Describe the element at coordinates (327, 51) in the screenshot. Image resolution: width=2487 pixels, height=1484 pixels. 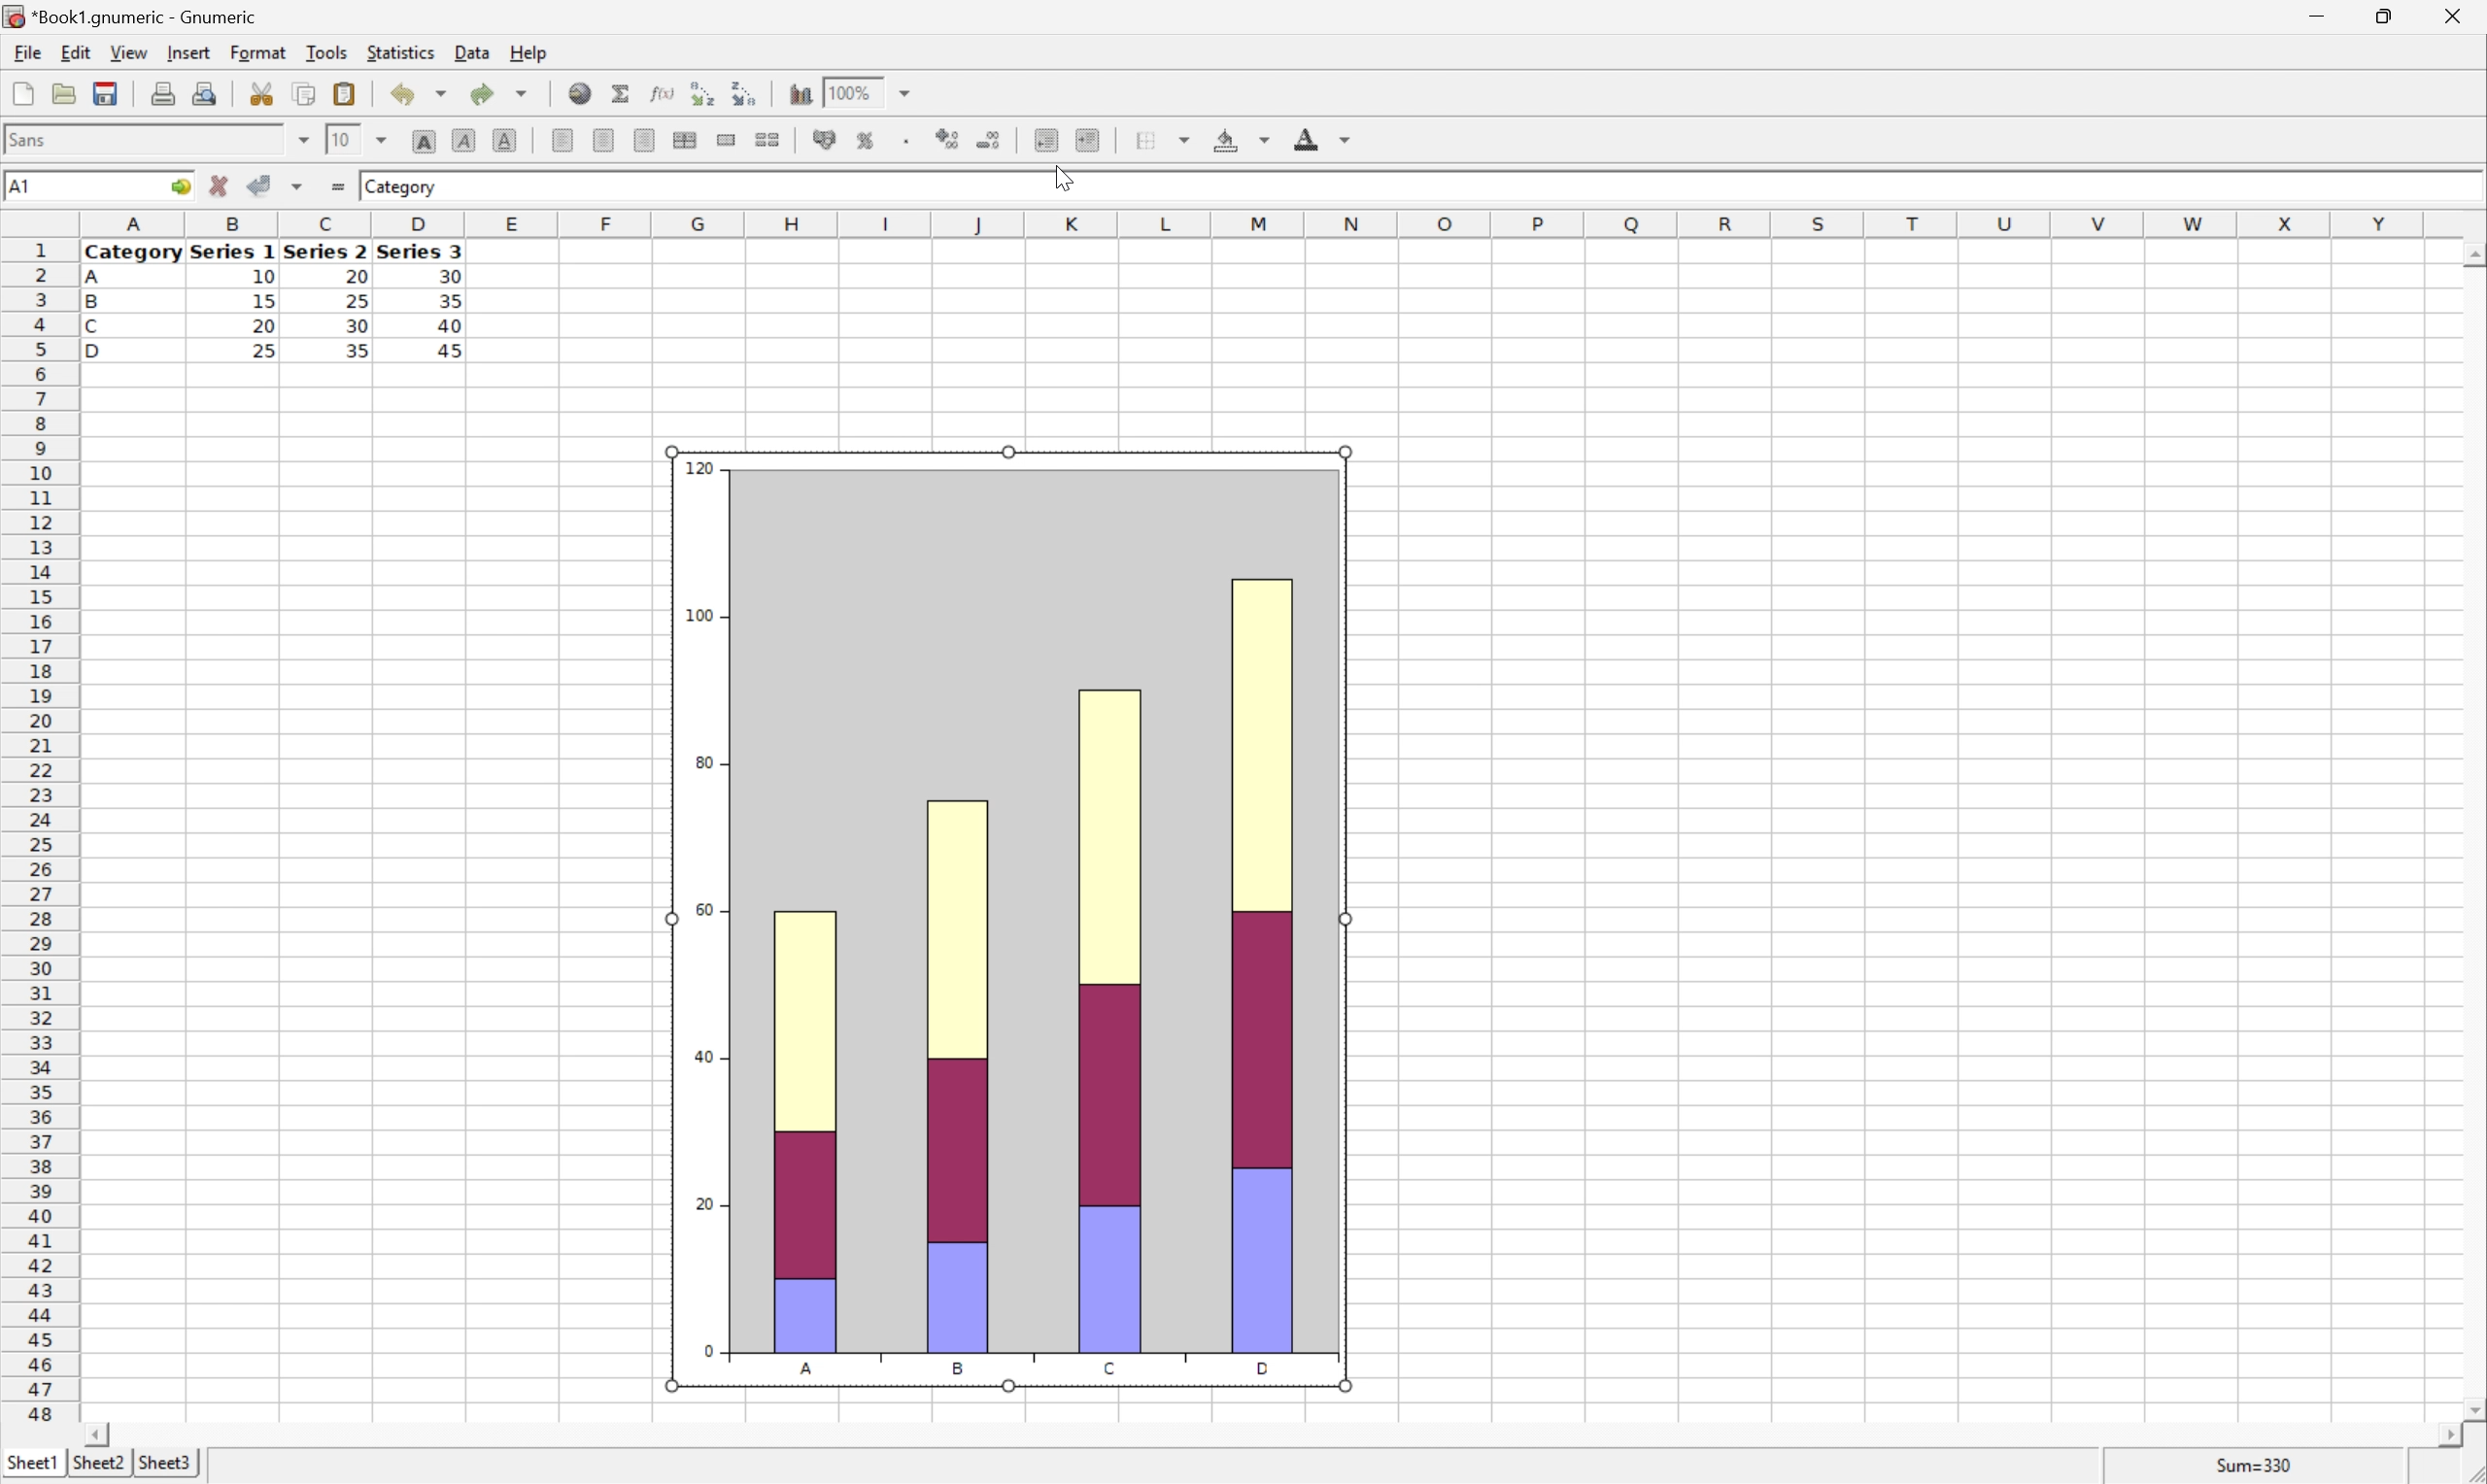
I see `Tools` at that location.